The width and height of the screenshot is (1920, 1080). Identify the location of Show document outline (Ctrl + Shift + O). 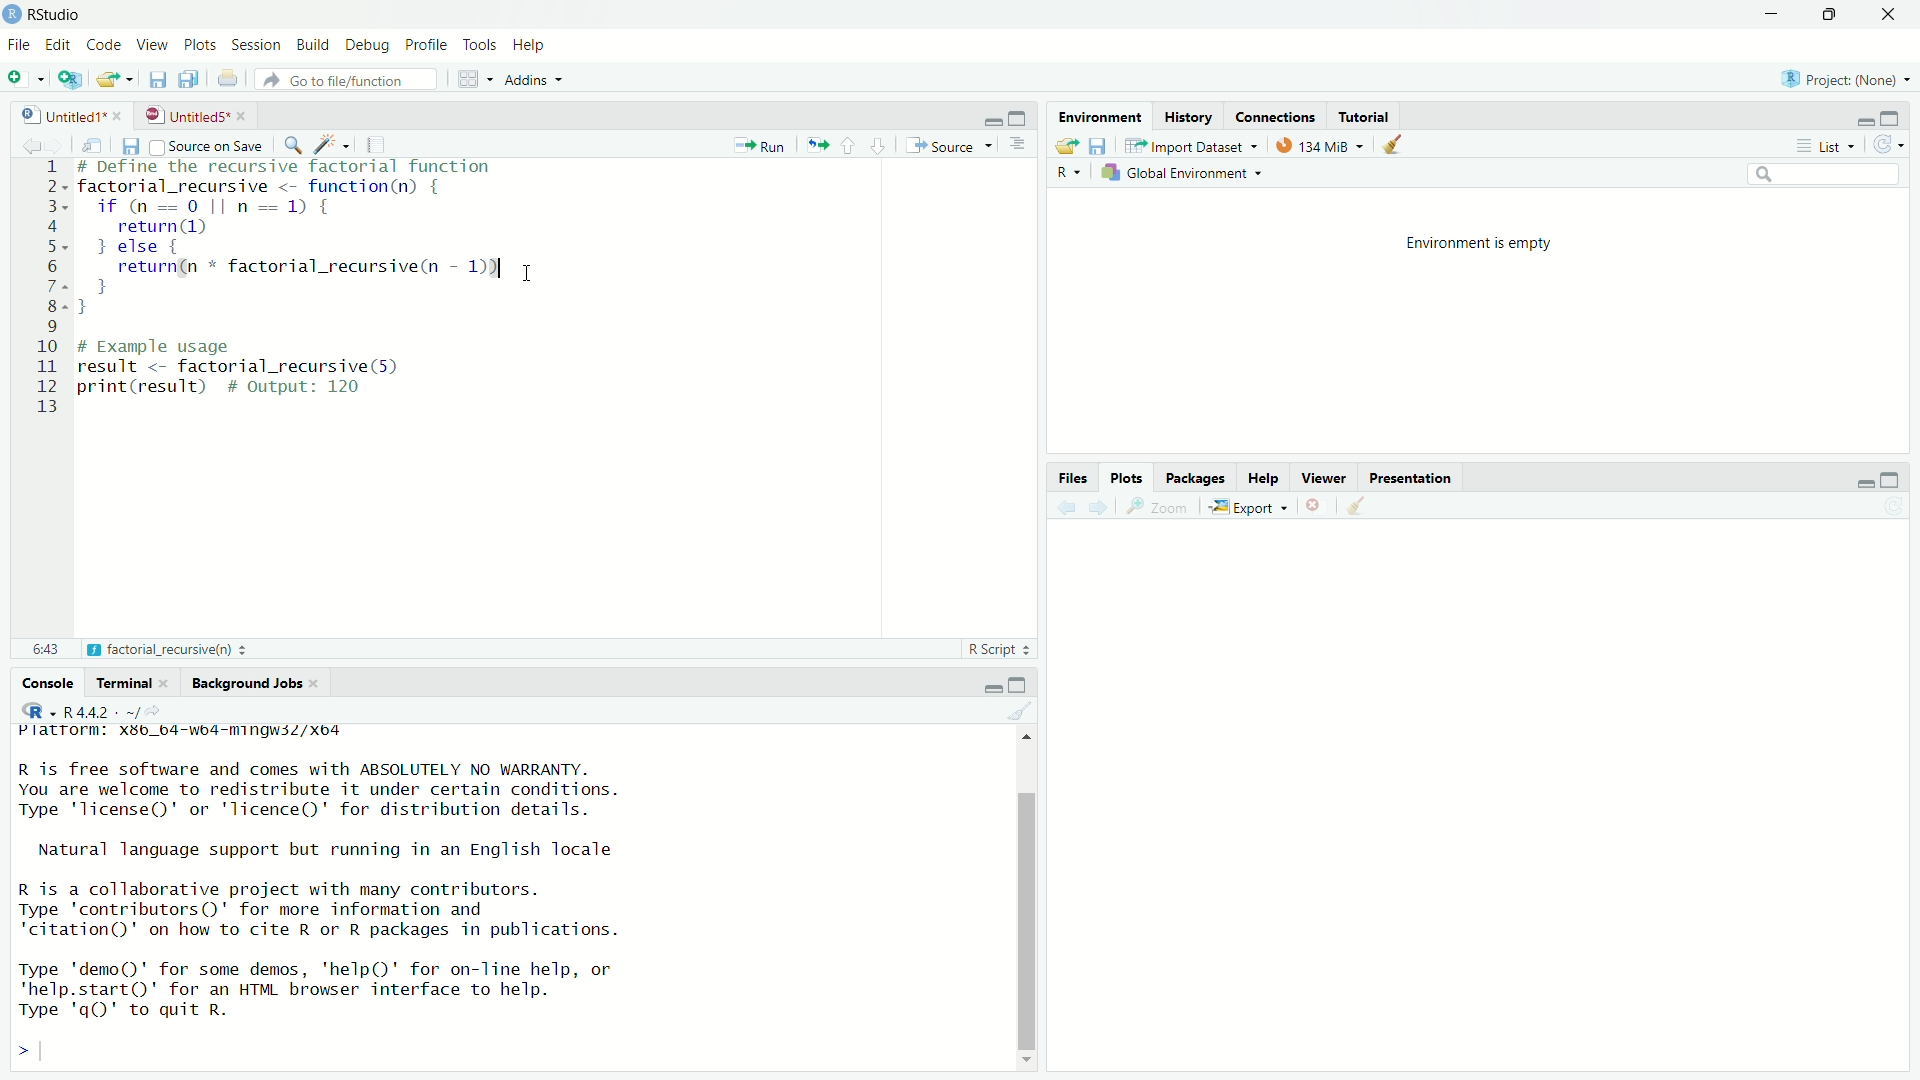
(1021, 146).